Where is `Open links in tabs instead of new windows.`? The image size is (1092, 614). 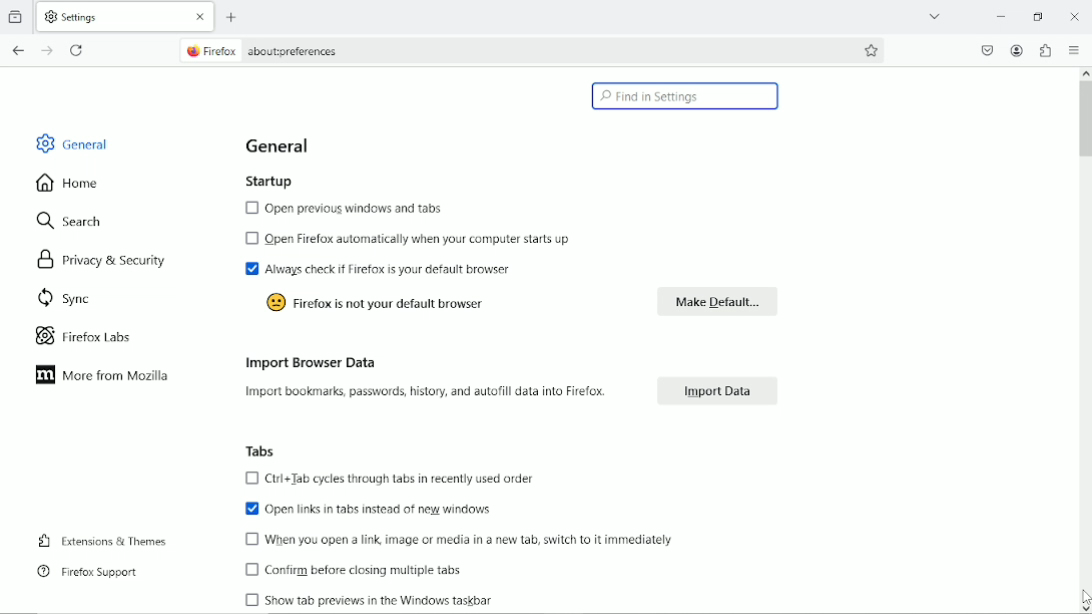
Open links in tabs instead of new windows. is located at coordinates (375, 511).